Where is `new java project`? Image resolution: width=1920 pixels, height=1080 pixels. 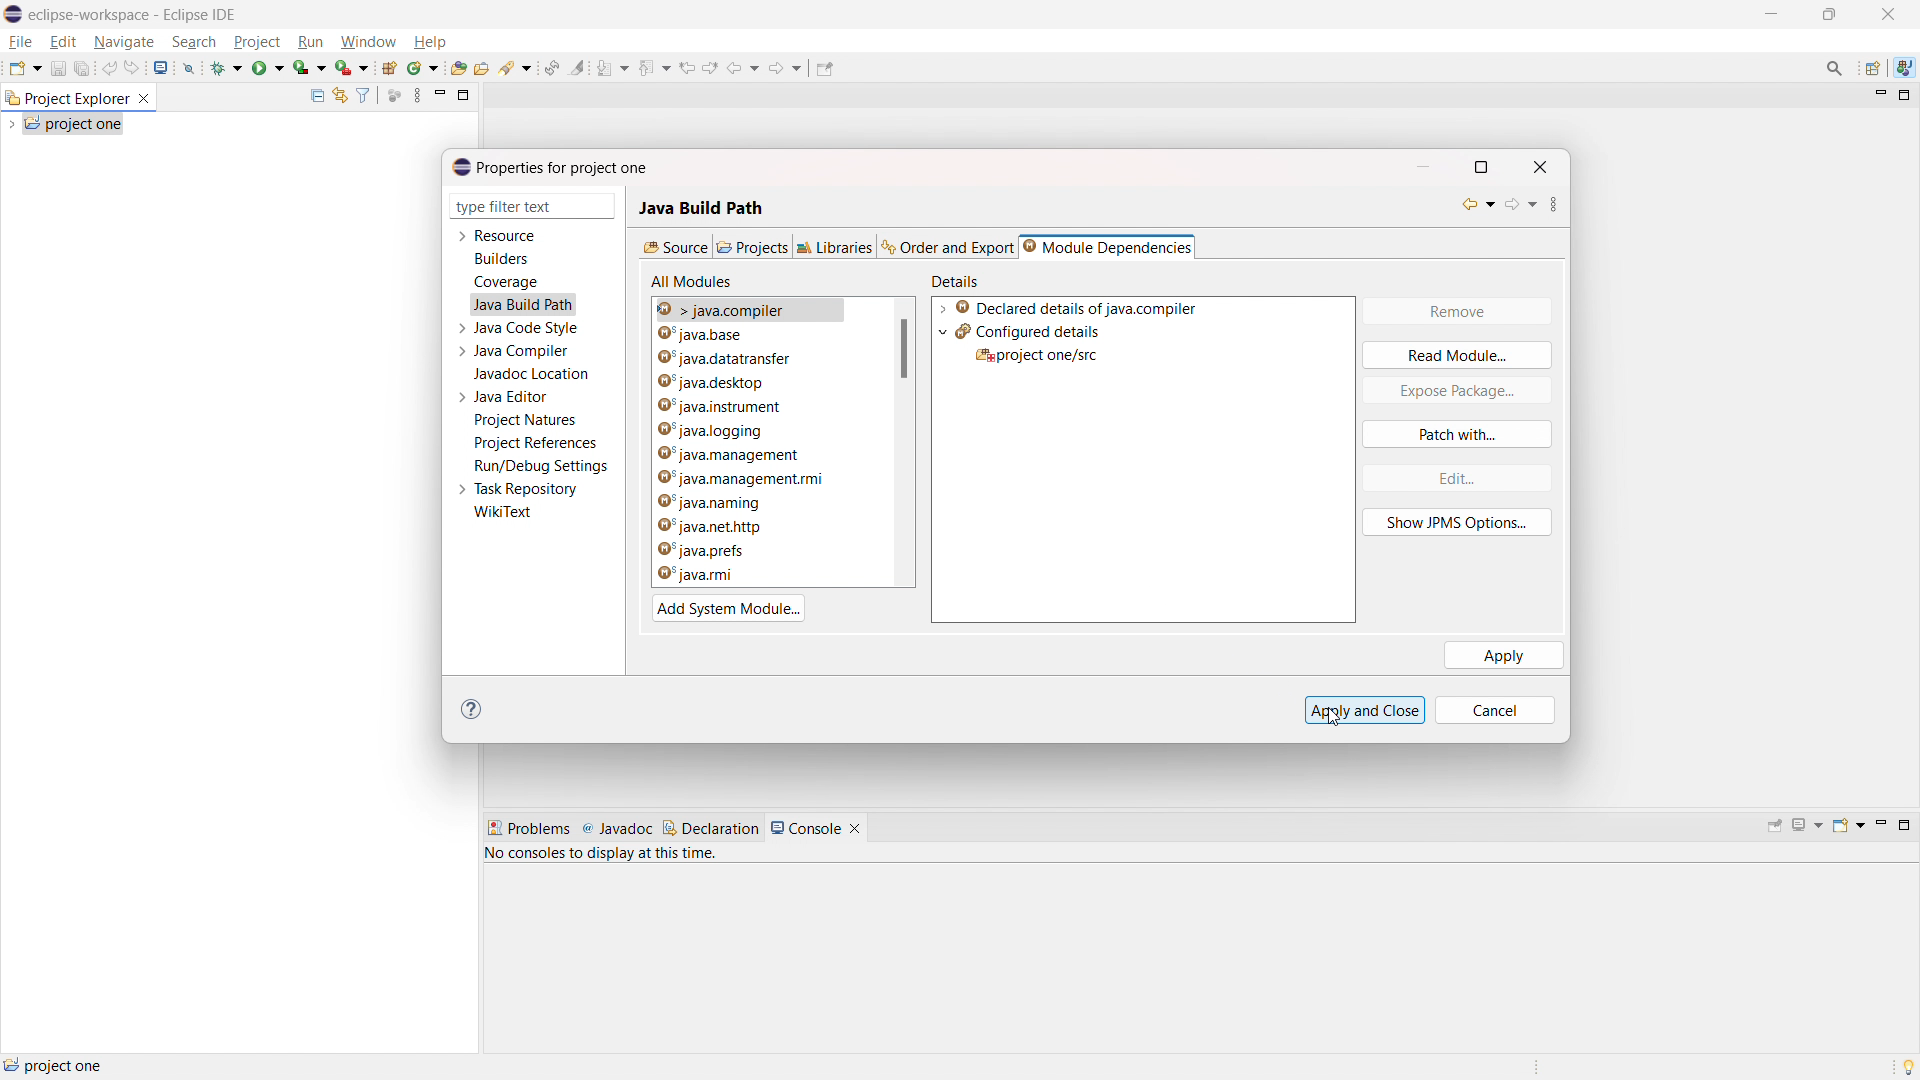
new java project is located at coordinates (388, 68).